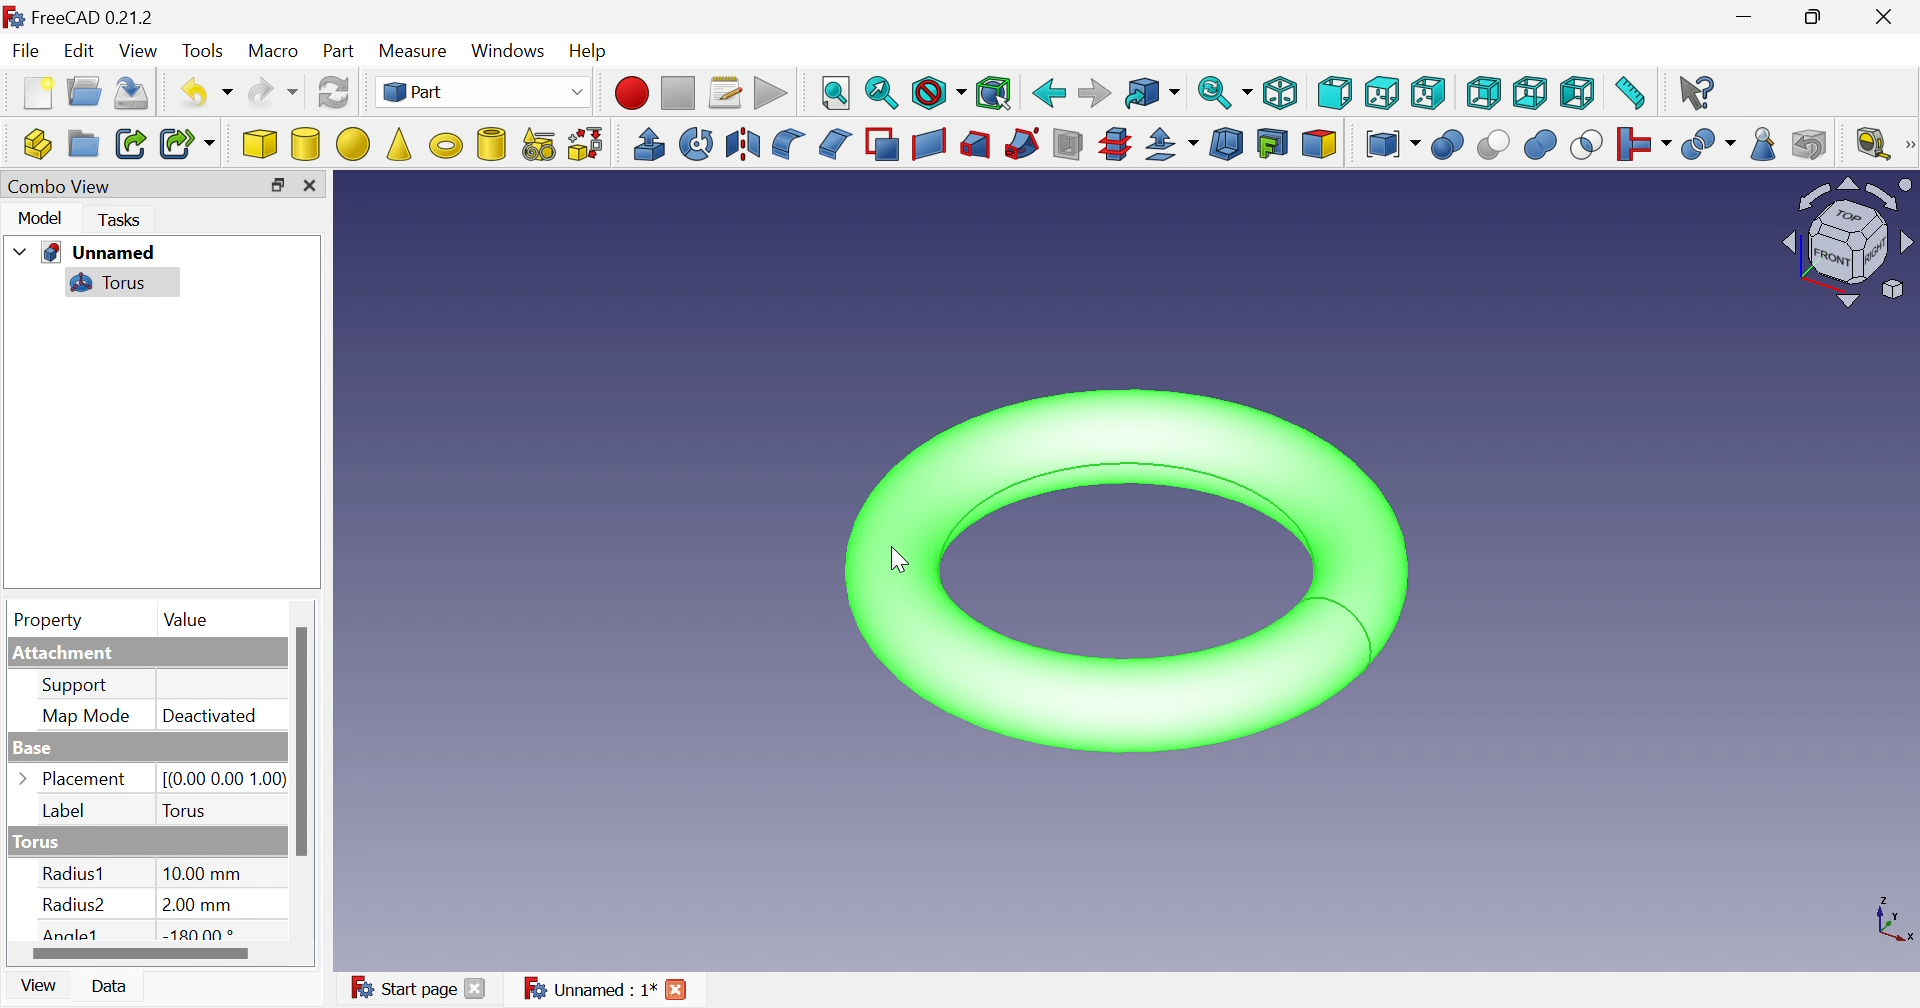  I want to click on Section, so click(1070, 144).